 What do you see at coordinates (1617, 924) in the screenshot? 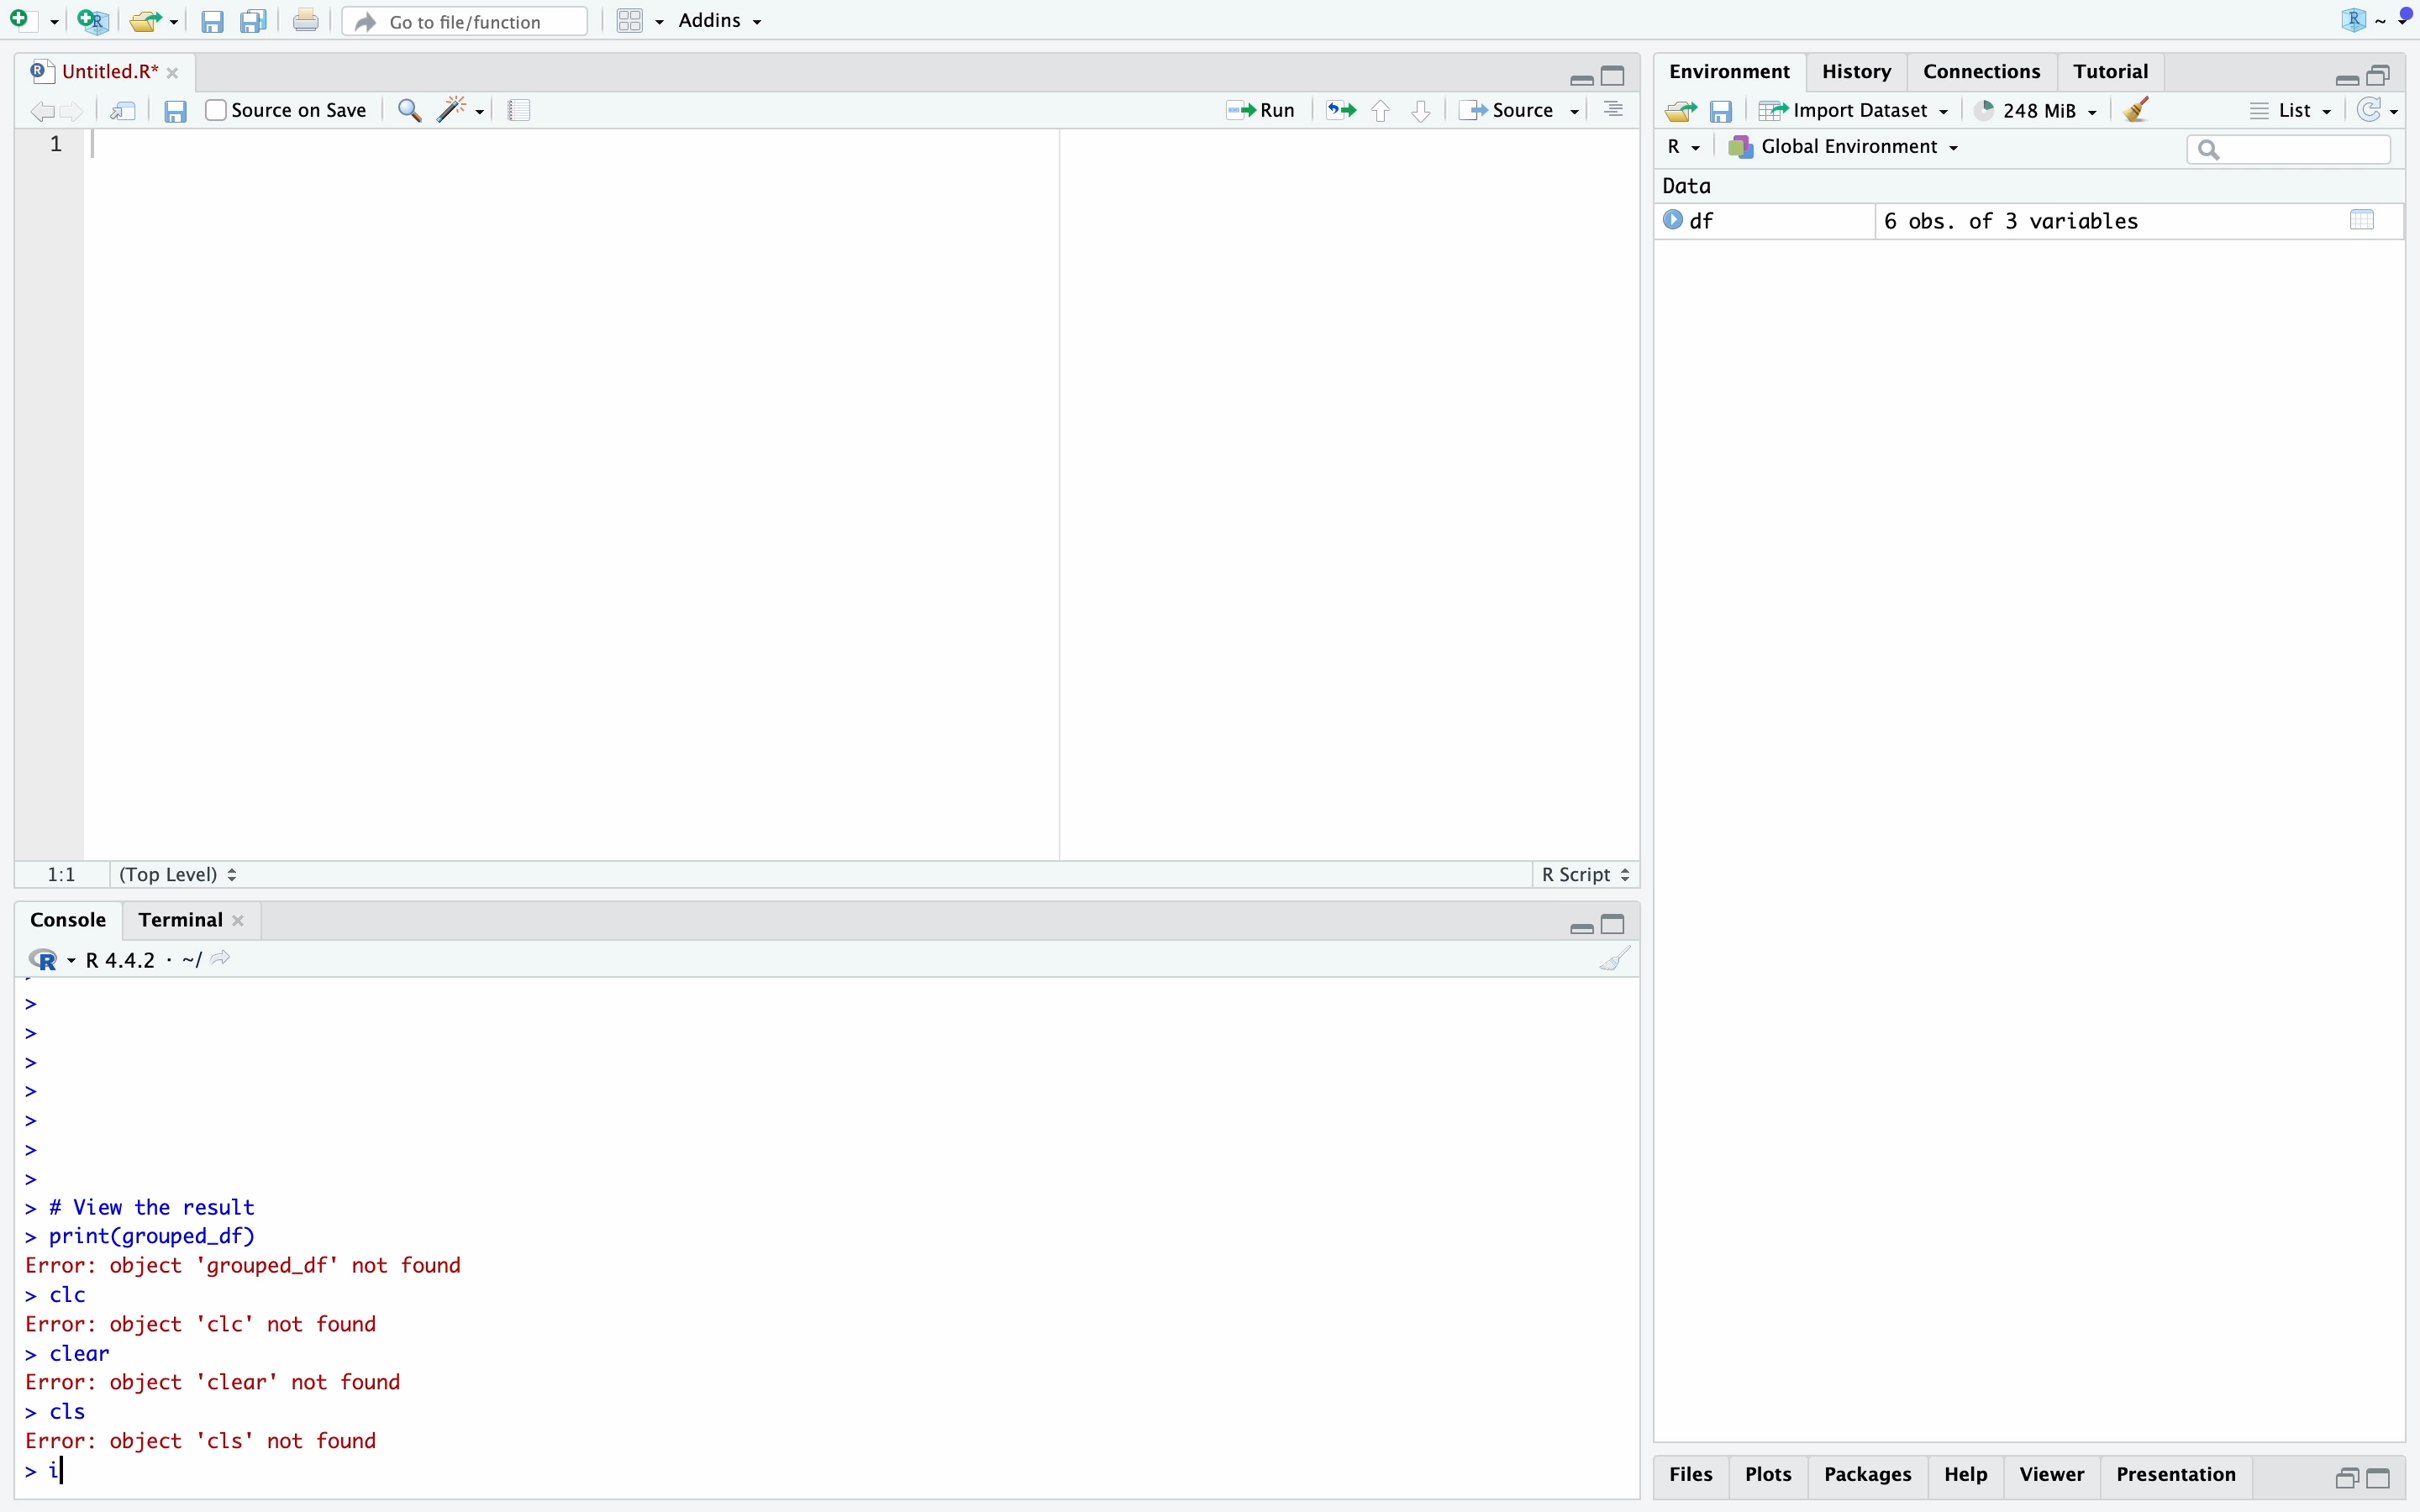
I see `Full Height` at bounding box center [1617, 924].